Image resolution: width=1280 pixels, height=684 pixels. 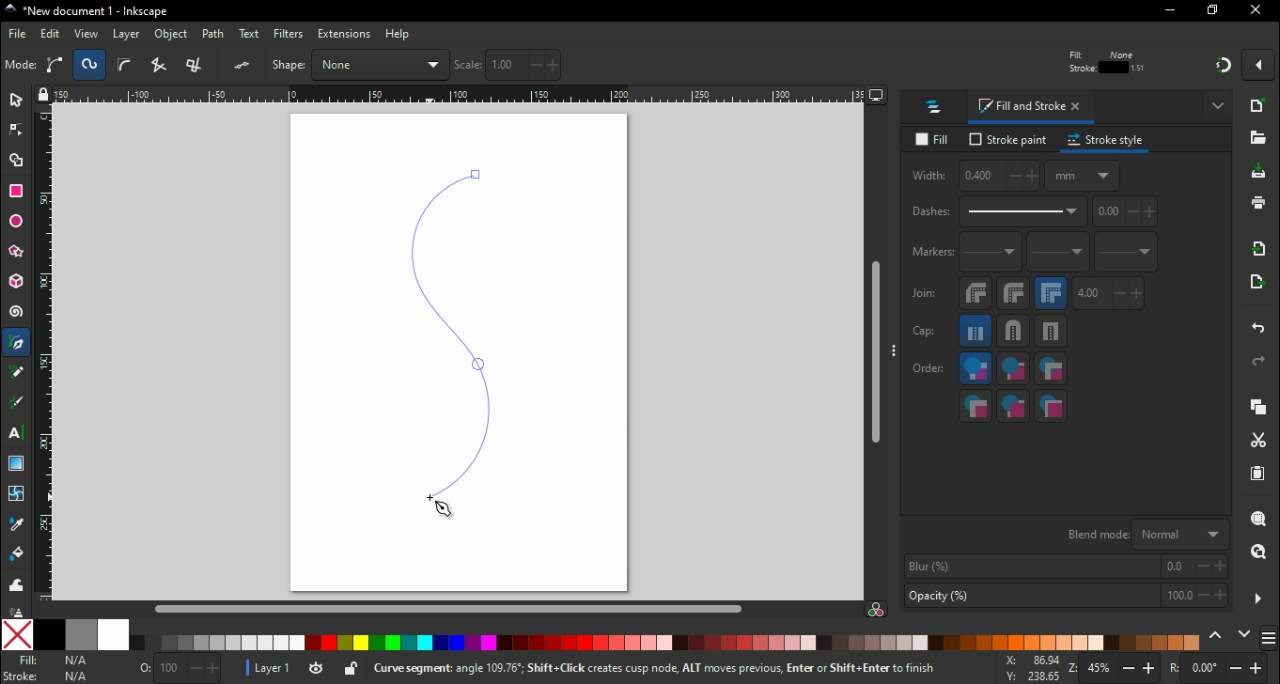 What do you see at coordinates (1012, 334) in the screenshot?
I see `round` at bounding box center [1012, 334].